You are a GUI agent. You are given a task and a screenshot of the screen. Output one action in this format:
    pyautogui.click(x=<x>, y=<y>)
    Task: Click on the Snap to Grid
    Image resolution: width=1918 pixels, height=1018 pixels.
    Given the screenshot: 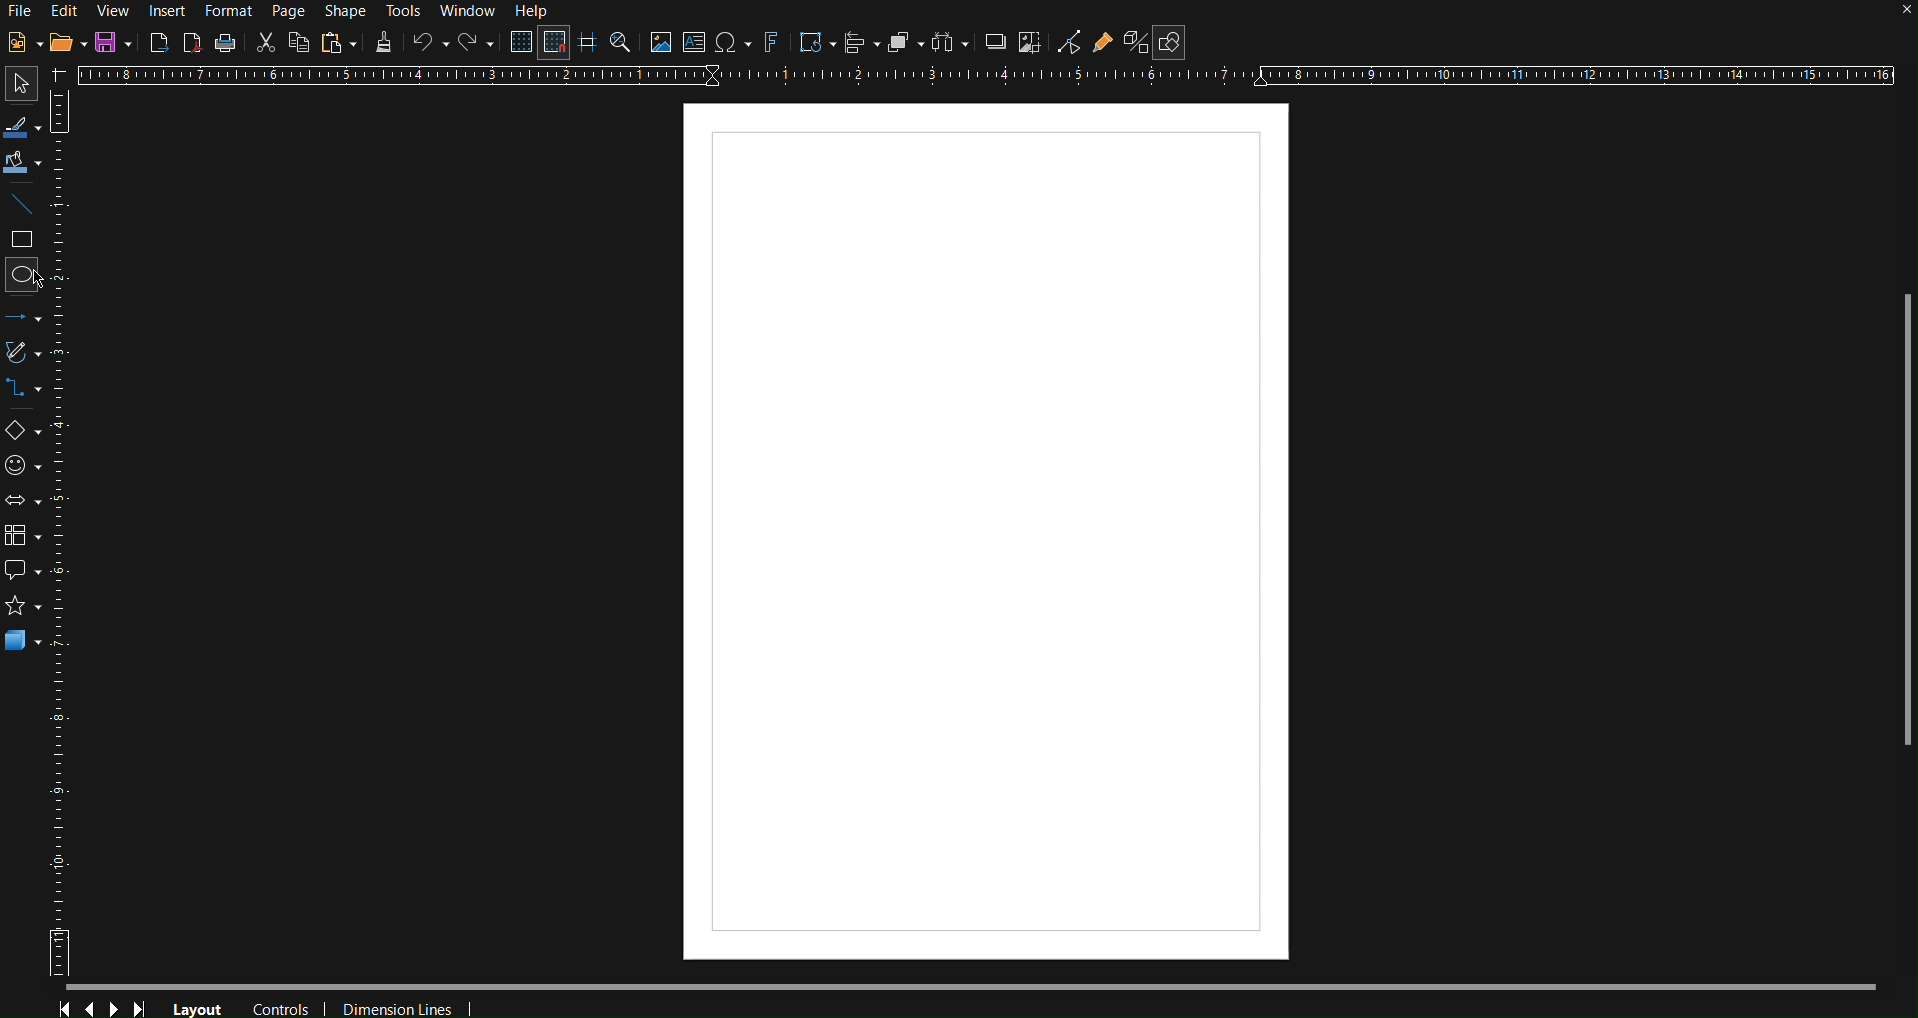 What is the action you would take?
    pyautogui.click(x=554, y=44)
    